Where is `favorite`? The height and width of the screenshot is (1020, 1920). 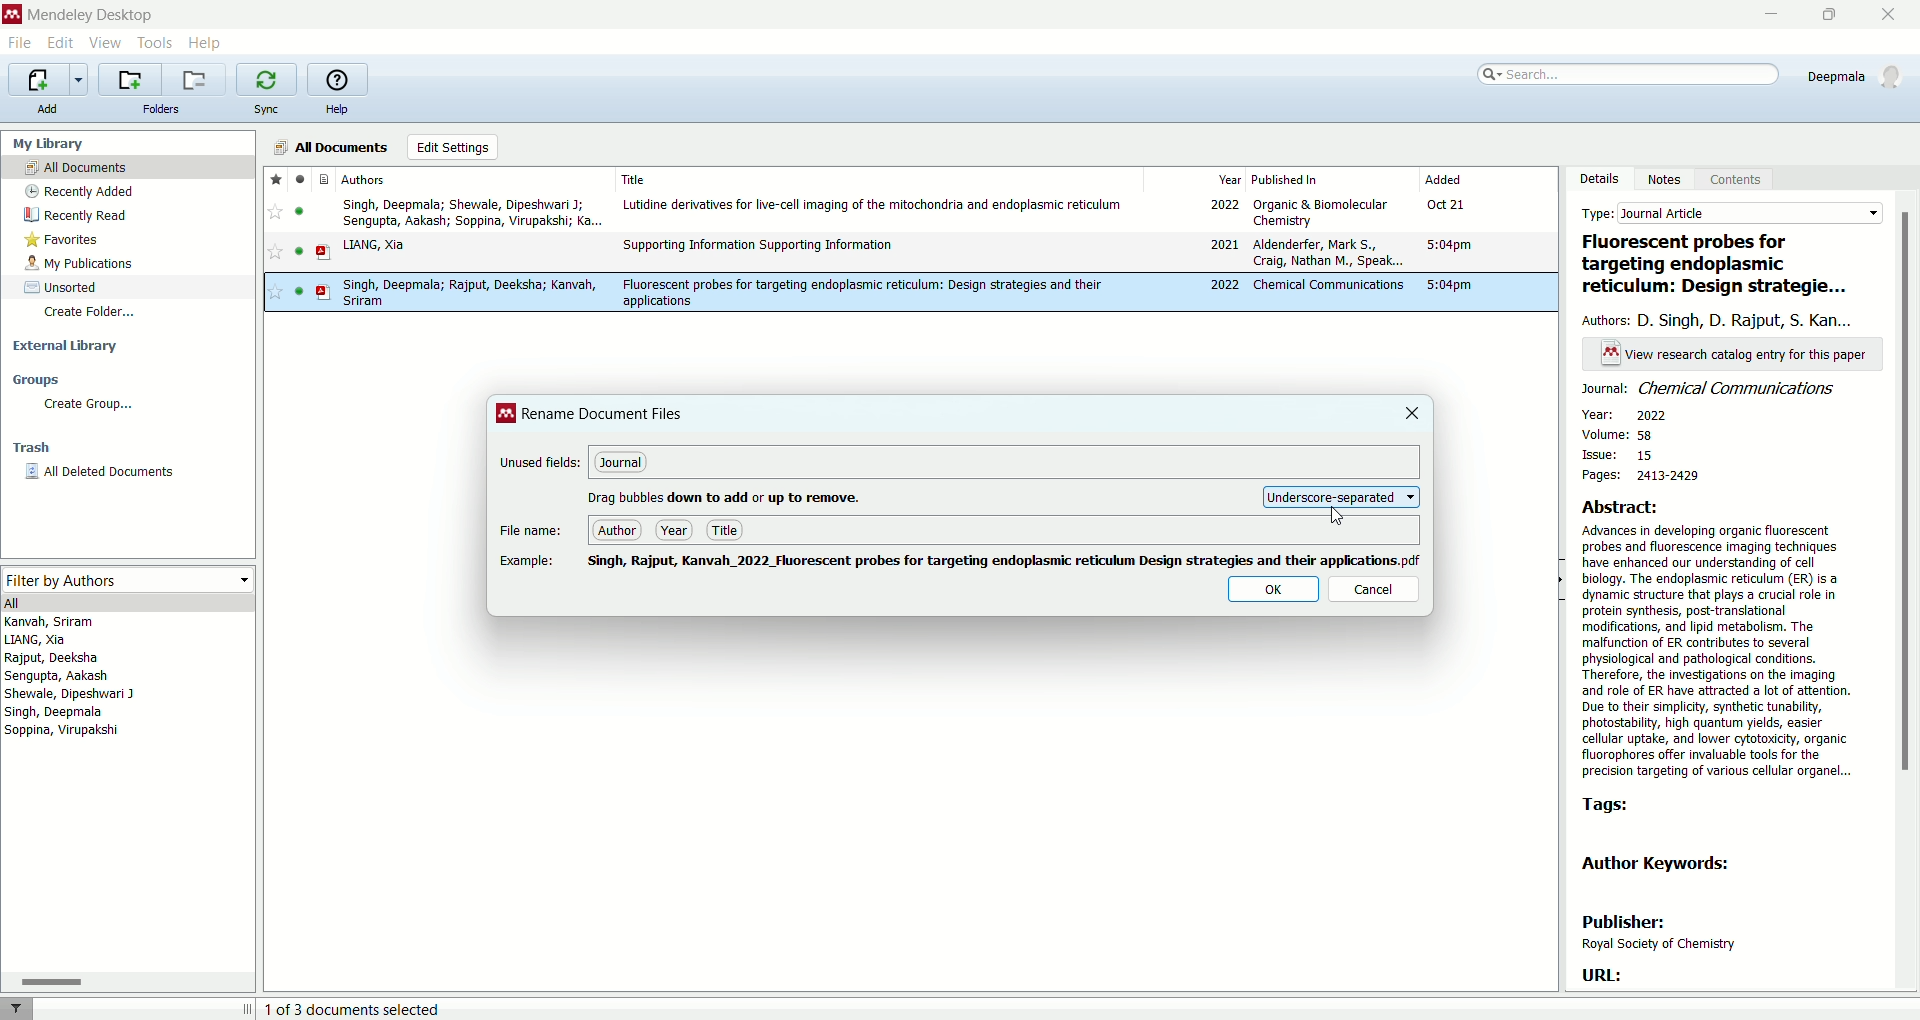
favorite is located at coordinates (273, 255).